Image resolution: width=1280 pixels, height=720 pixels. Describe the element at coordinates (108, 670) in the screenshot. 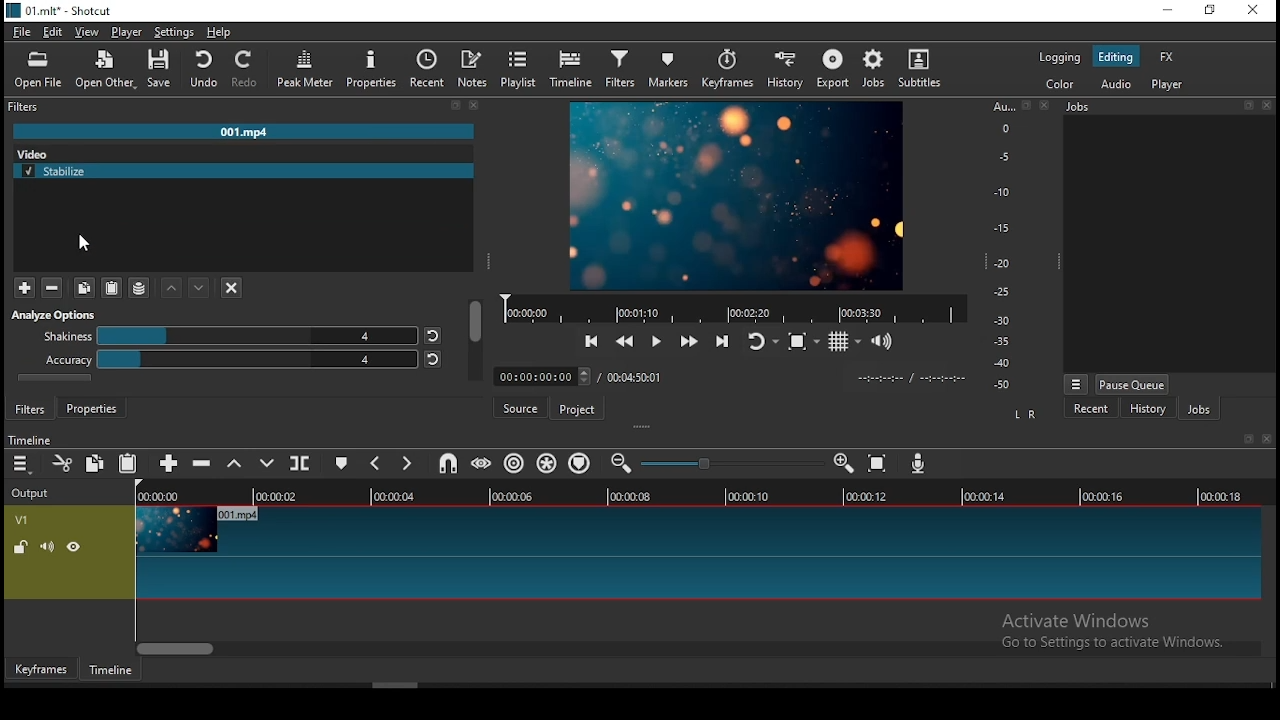

I see `timeline` at that location.